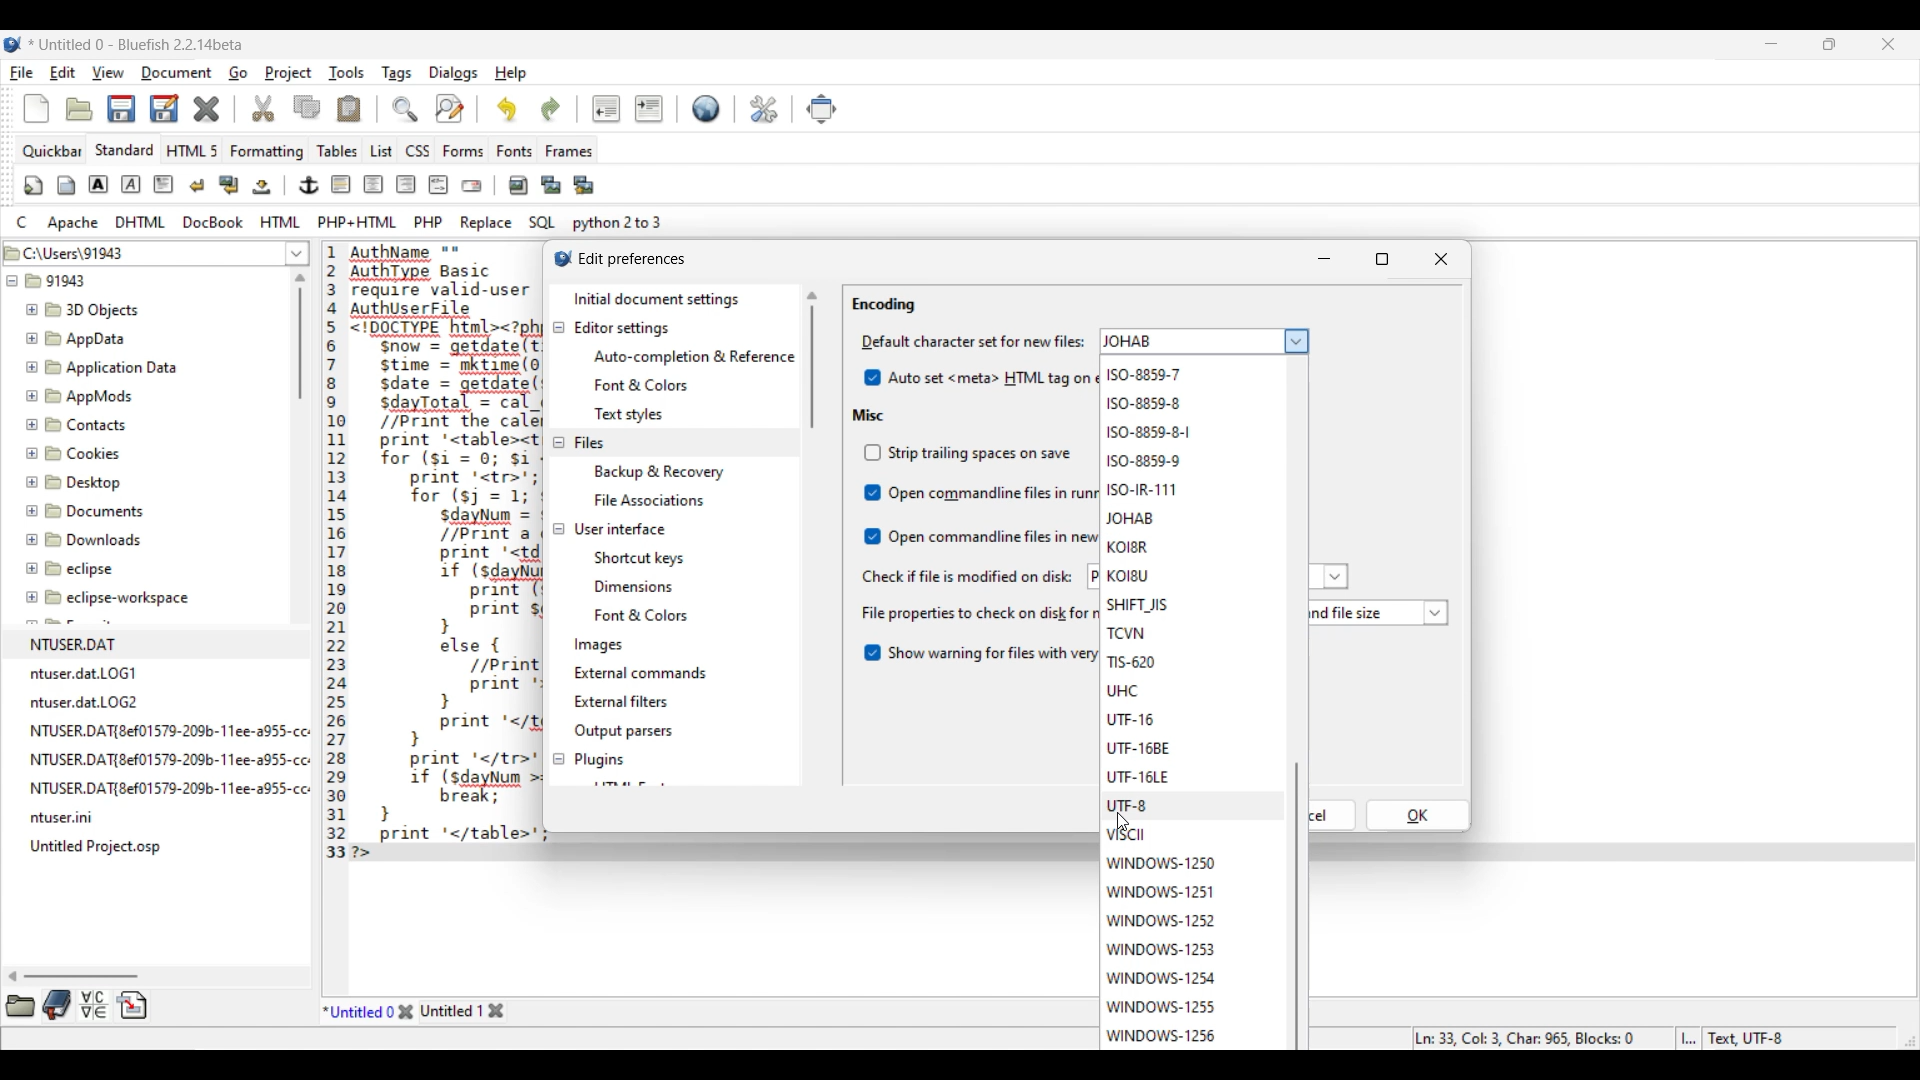 The image size is (1920, 1080). Describe the element at coordinates (406, 1011) in the screenshot. I see `Close tab` at that location.